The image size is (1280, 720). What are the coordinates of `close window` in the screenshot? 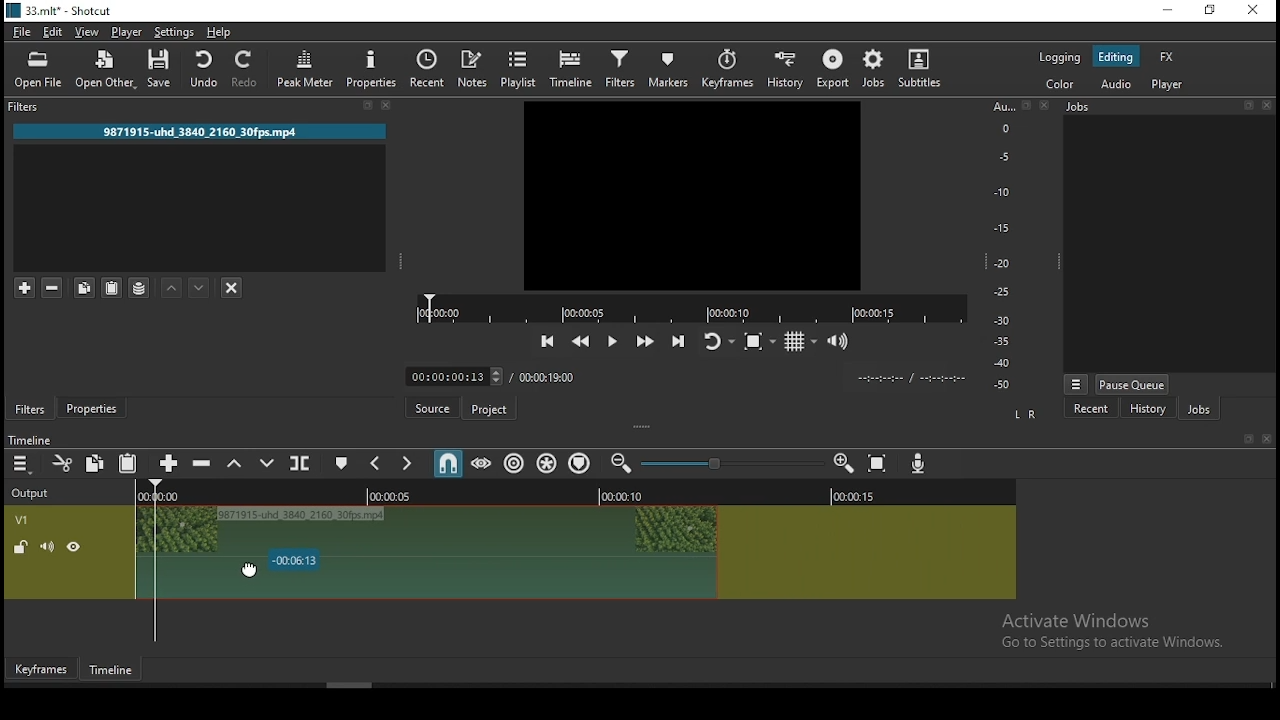 It's located at (1253, 11).